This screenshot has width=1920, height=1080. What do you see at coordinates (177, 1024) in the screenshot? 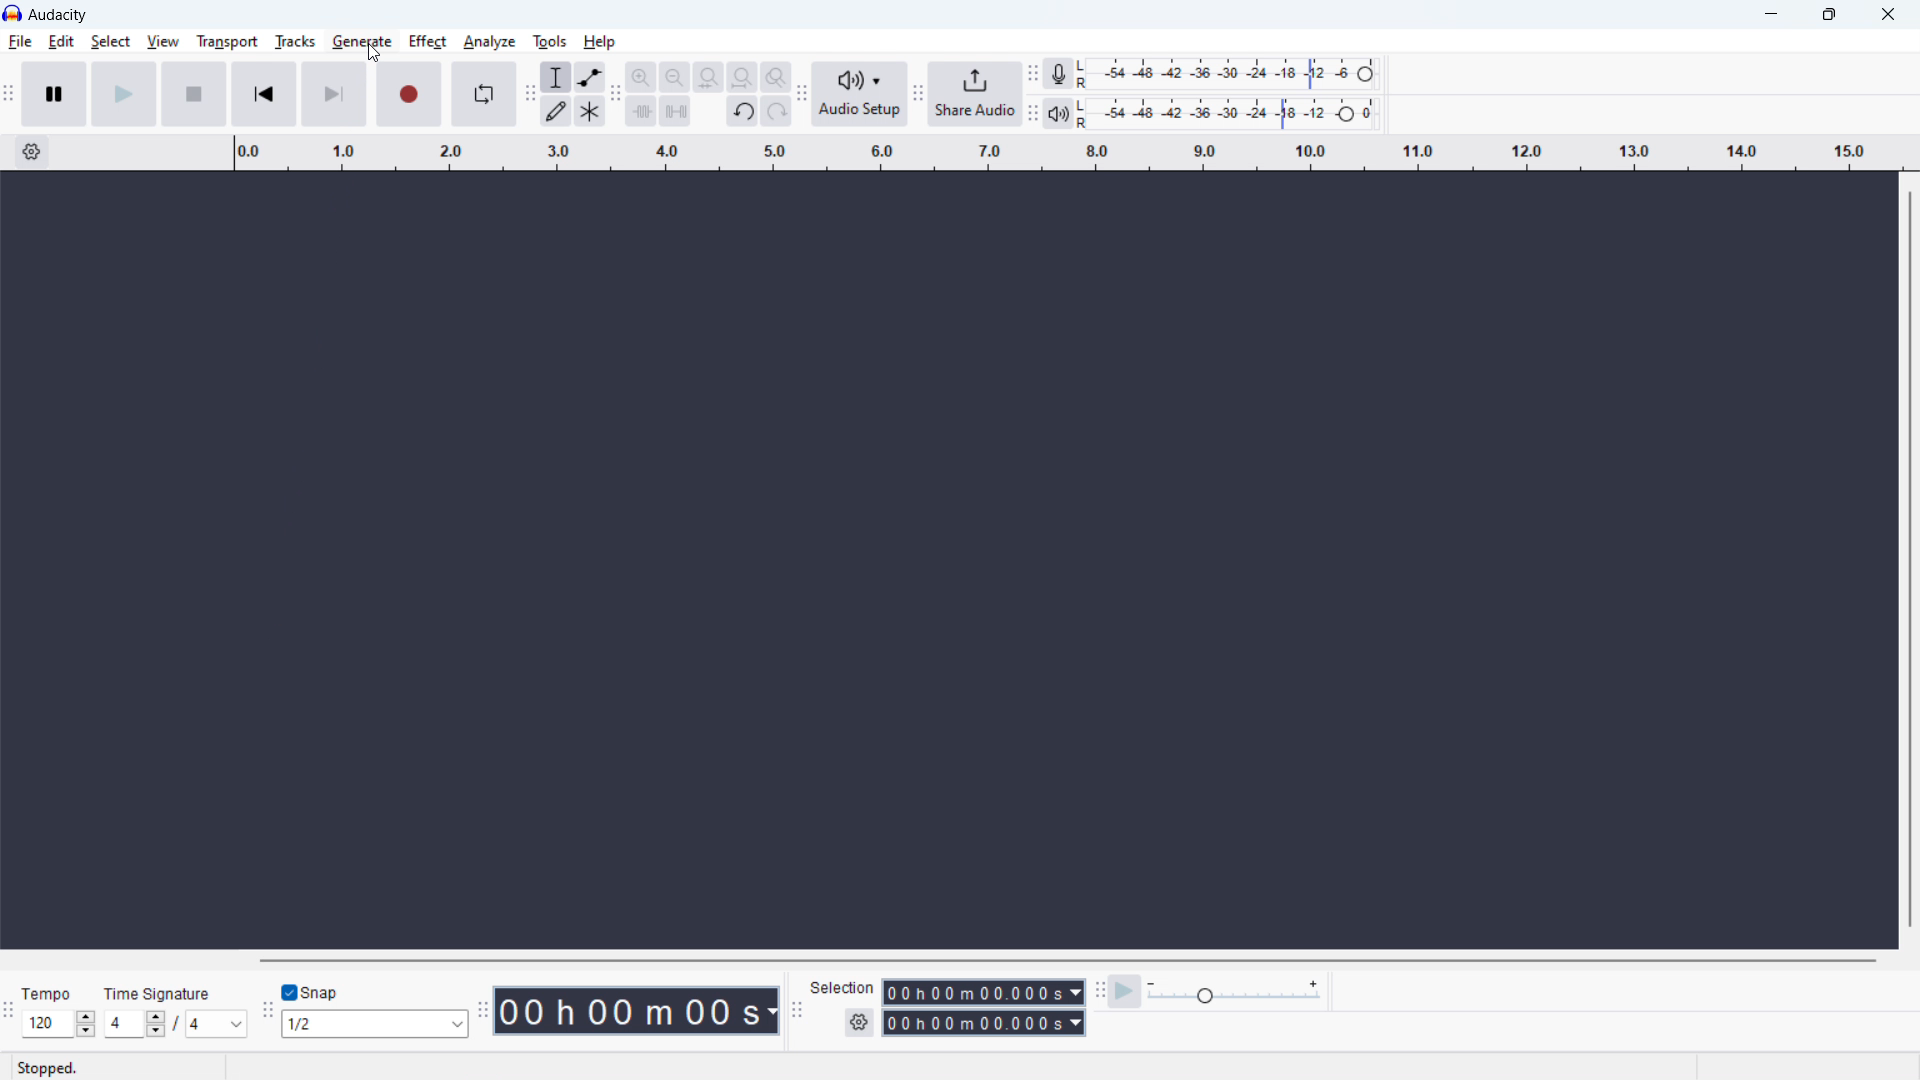
I see `set time signature` at bounding box center [177, 1024].